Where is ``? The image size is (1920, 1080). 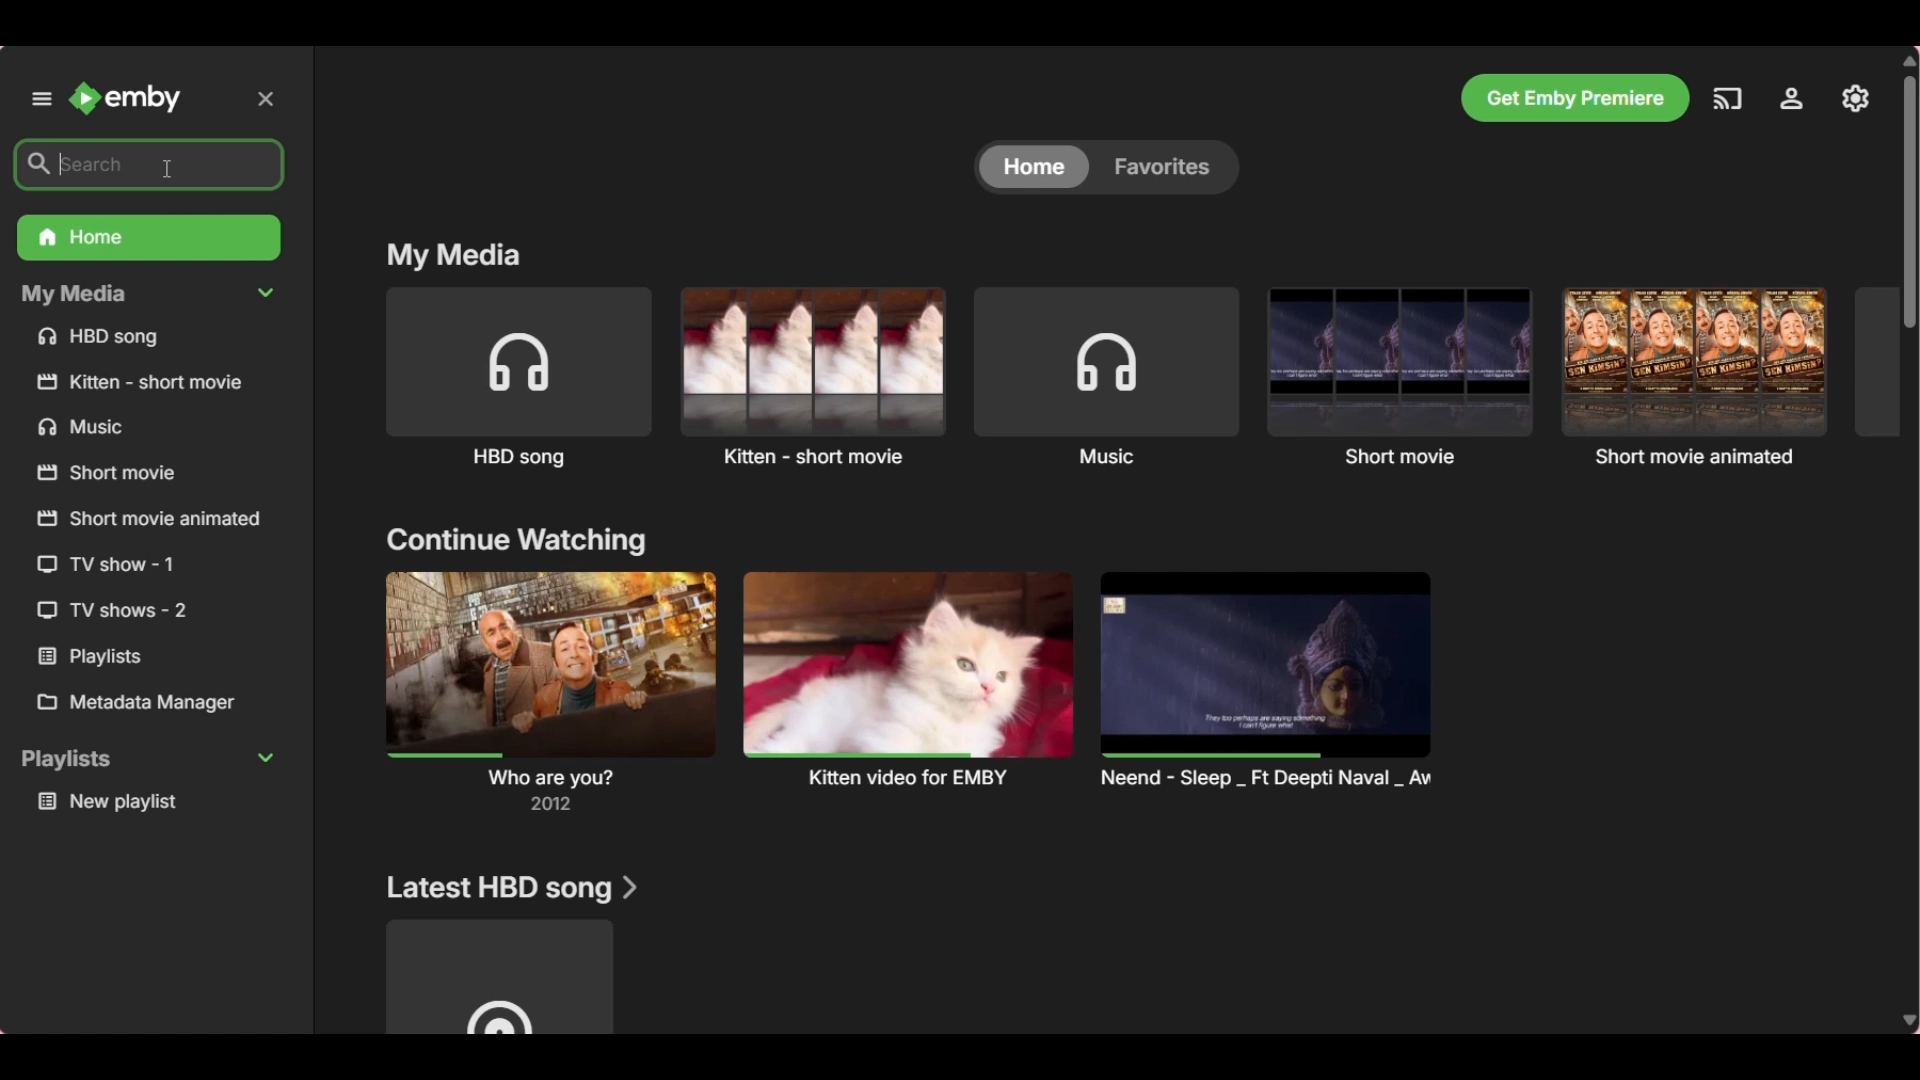  is located at coordinates (134, 429).